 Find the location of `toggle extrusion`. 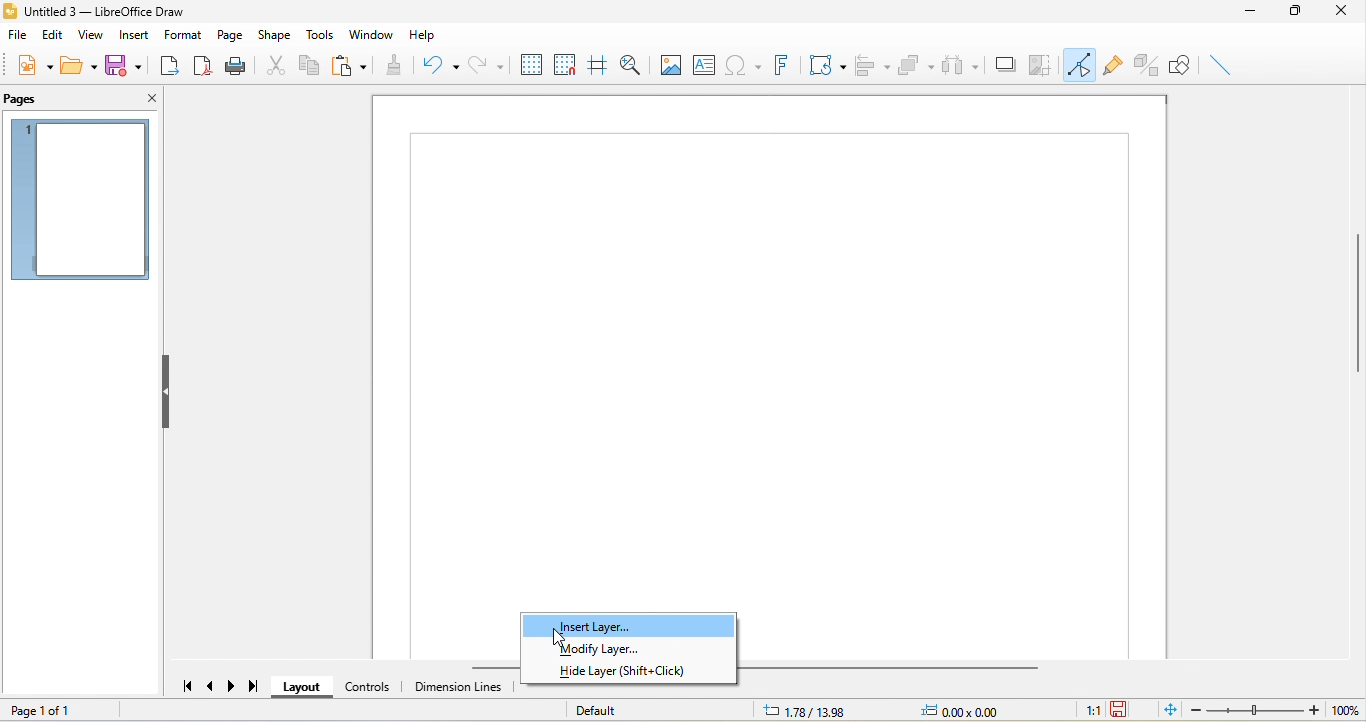

toggle extrusion is located at coordinates (1146, 65).